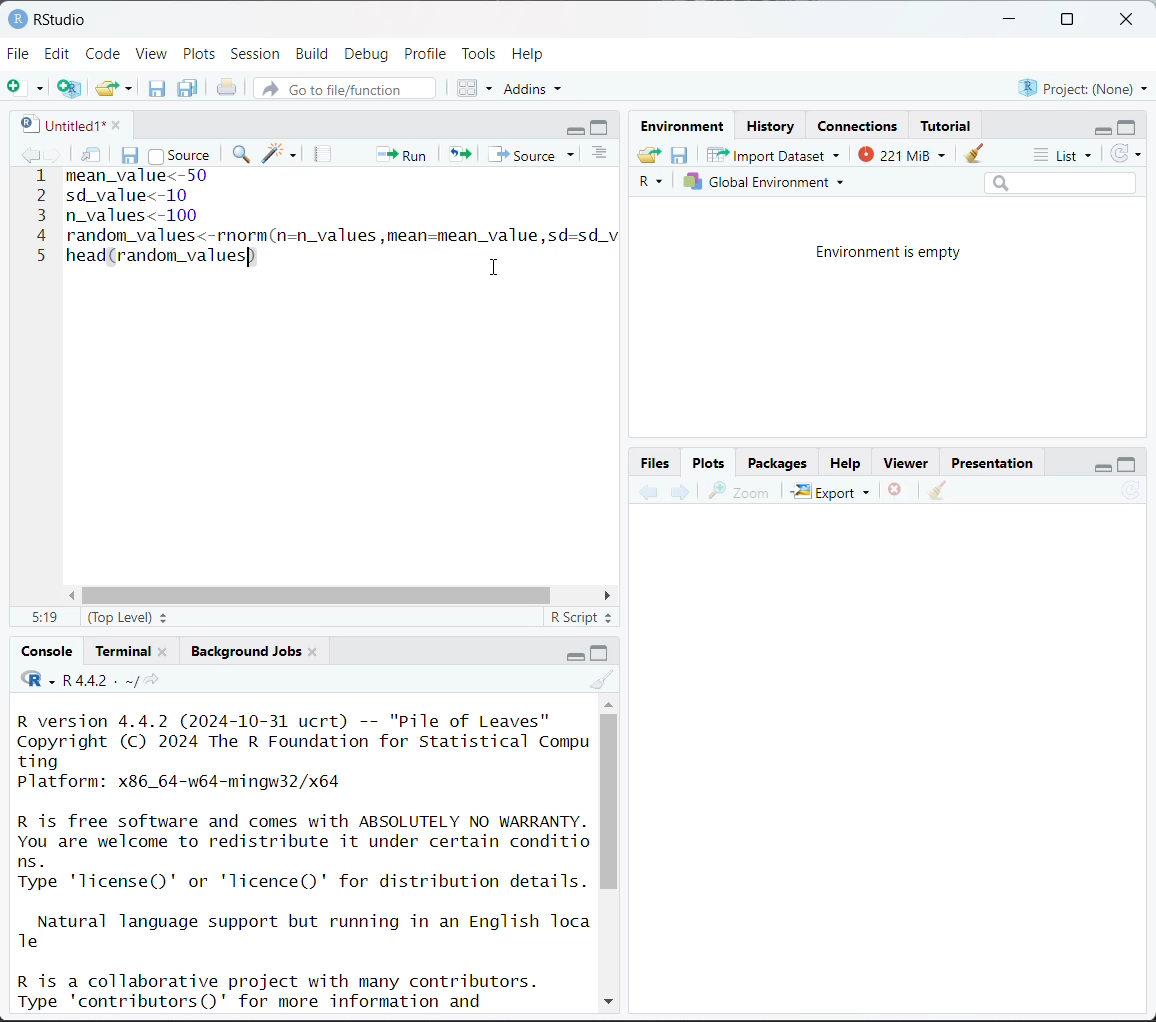 This screenshot has height=1022, width=1156. What do you see at coordinates (125, 648) in the screenshot?
I see `Terminal` at bounding box center [125, 648].